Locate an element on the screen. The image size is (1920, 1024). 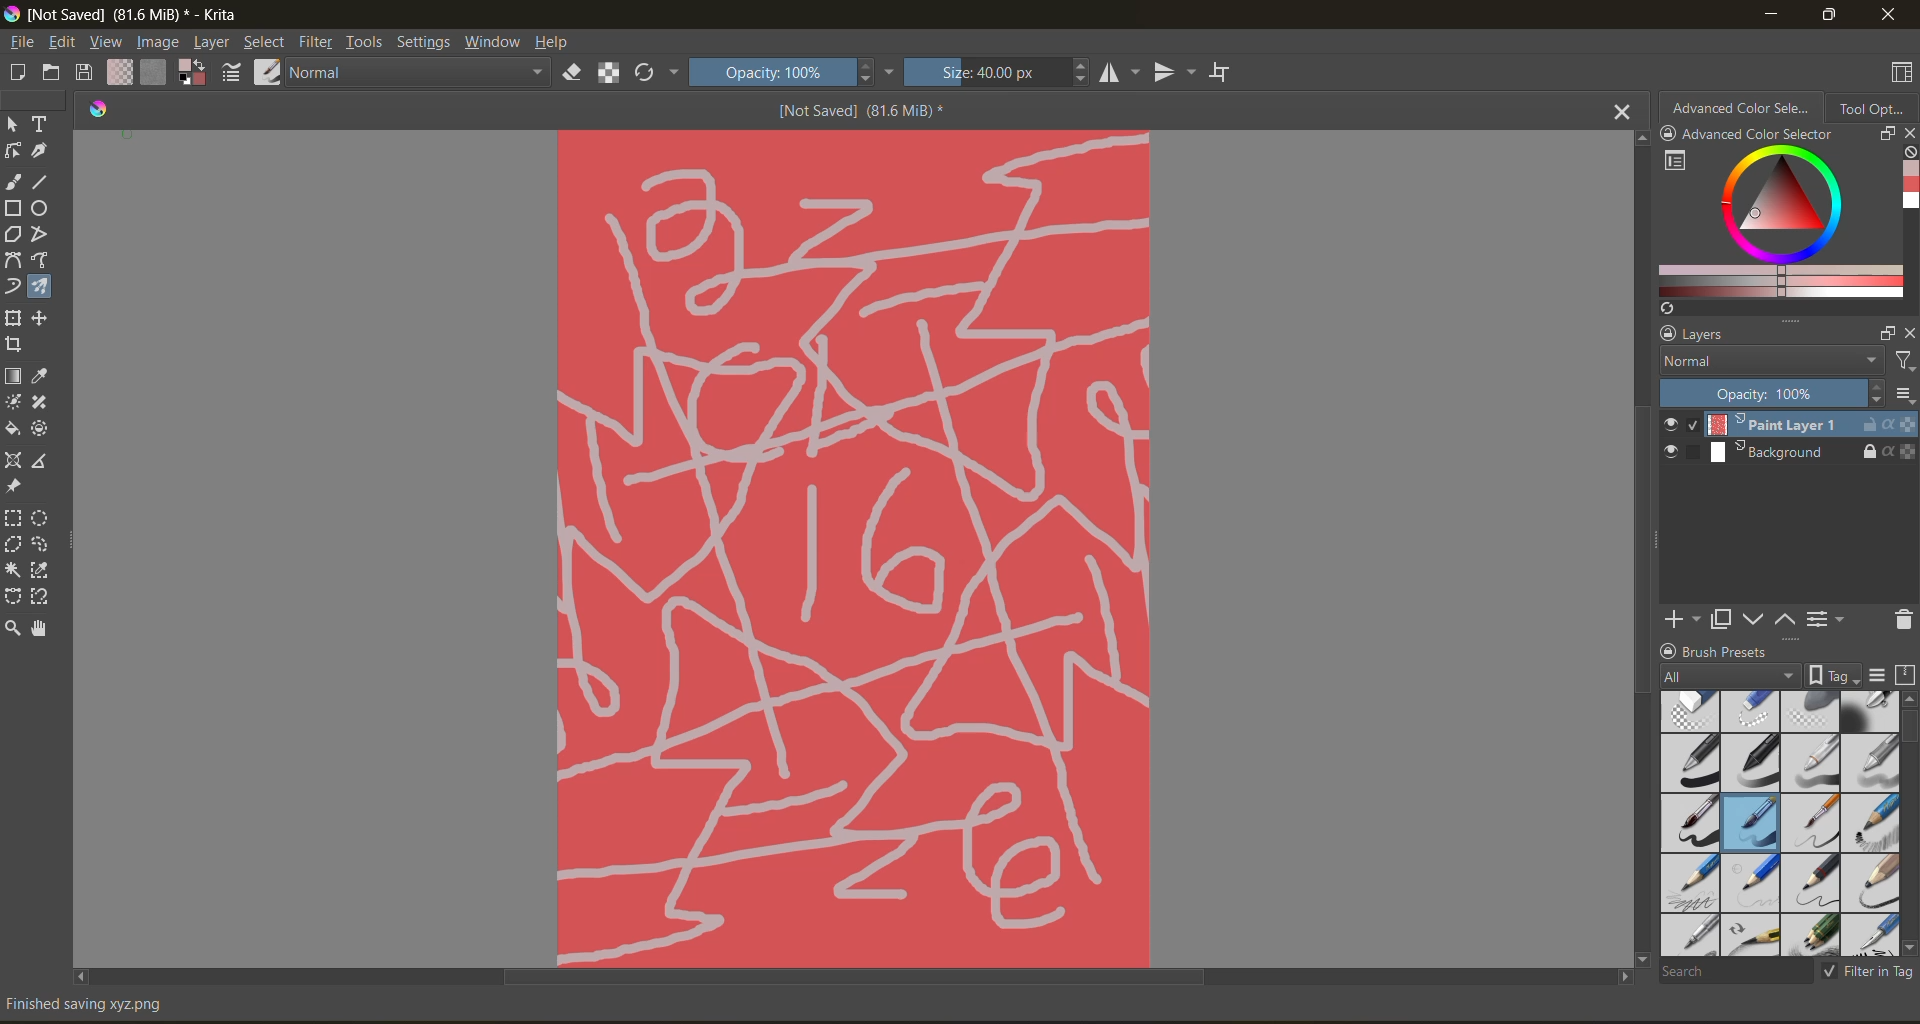
tool is located at coordinates (12, 317).